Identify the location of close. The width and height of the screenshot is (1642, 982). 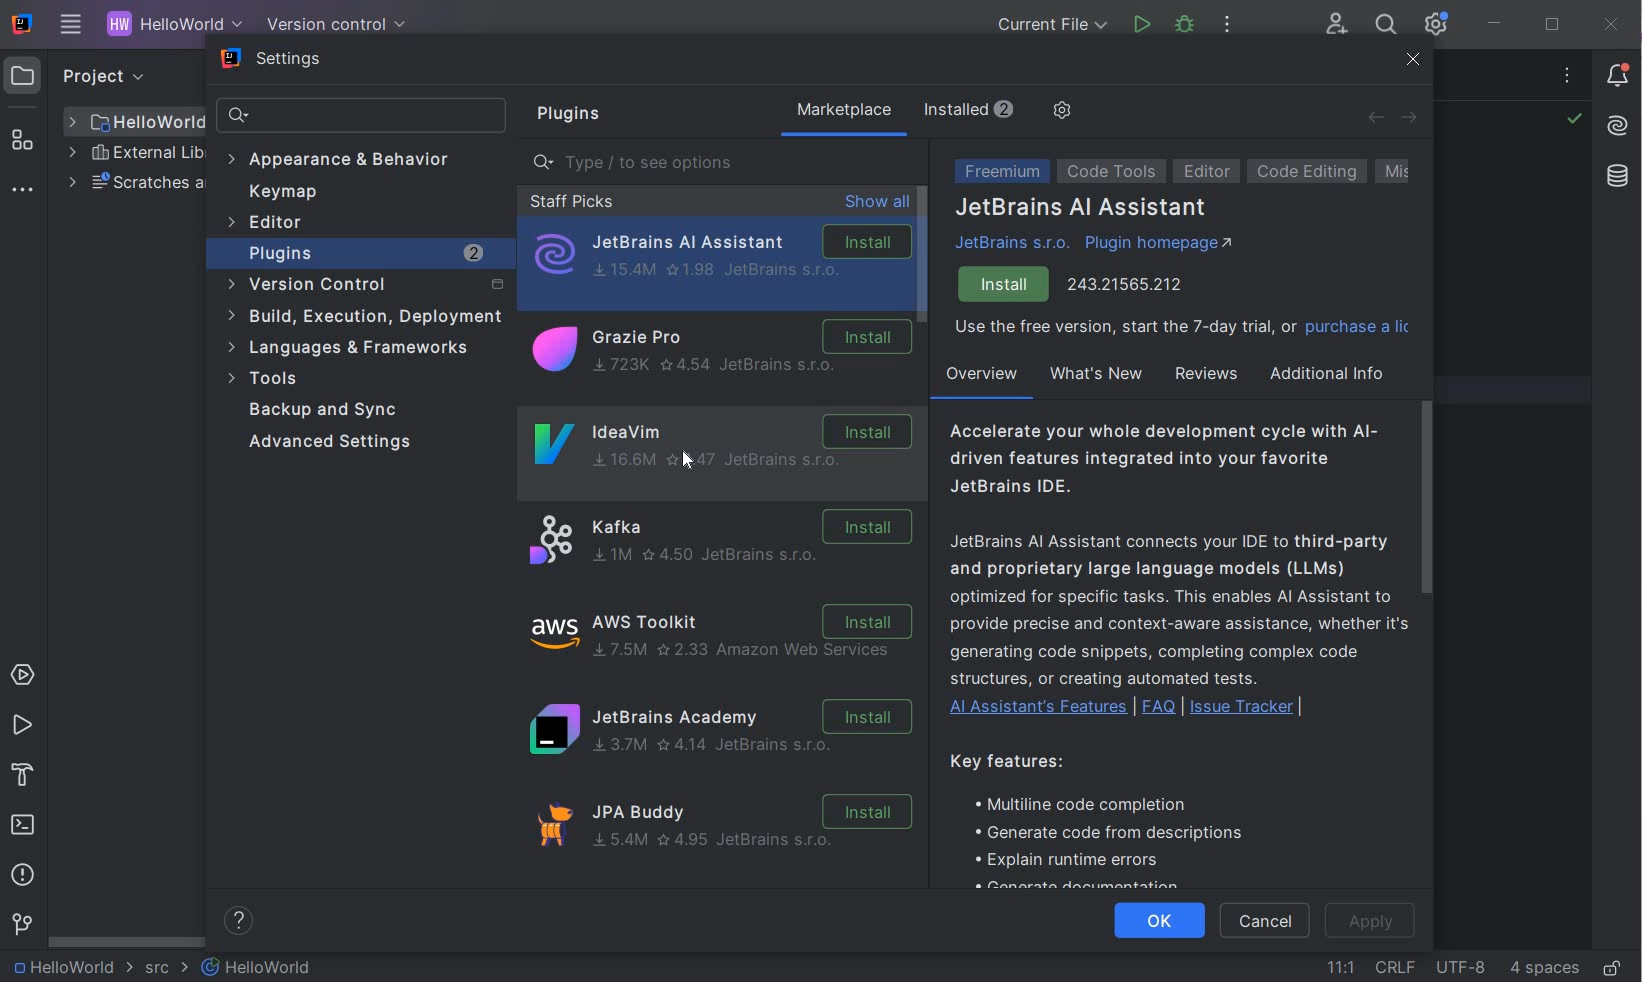
(1414, 62).